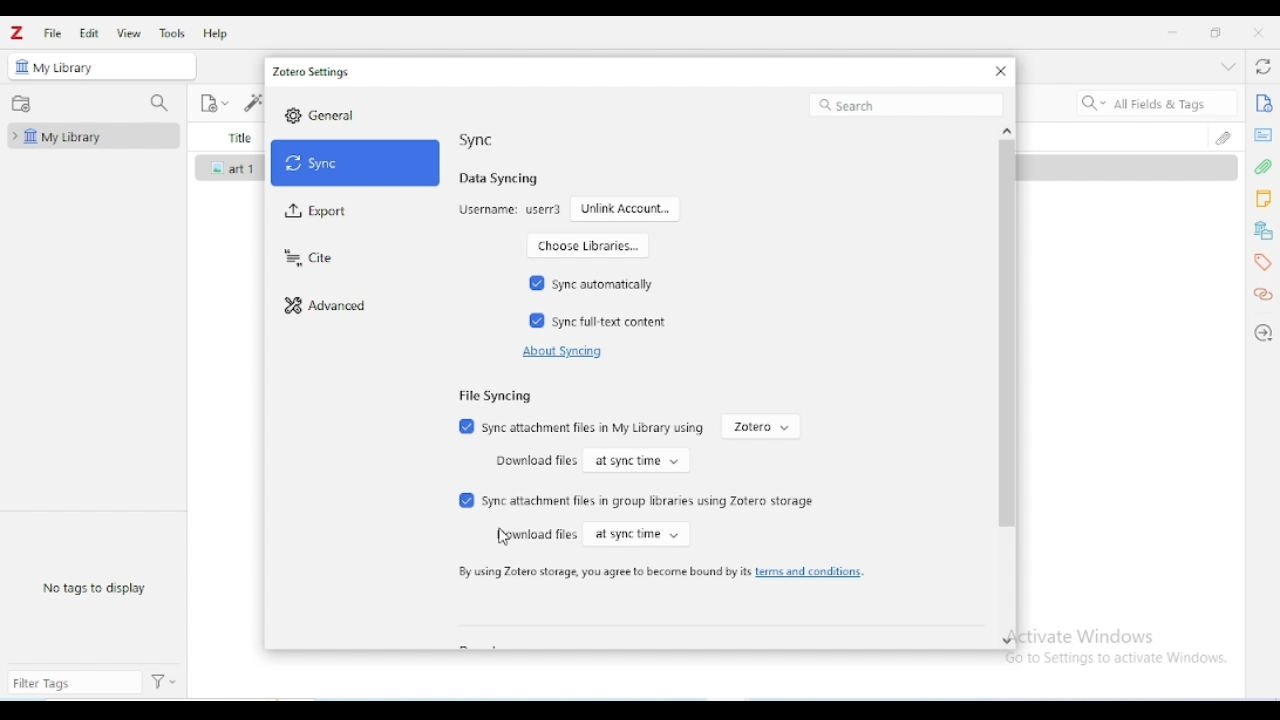 This screenshot has width=1280, height=720. Describe the element at coordinates (635, 535) in the screenshot. I see `at sync time` at that location.